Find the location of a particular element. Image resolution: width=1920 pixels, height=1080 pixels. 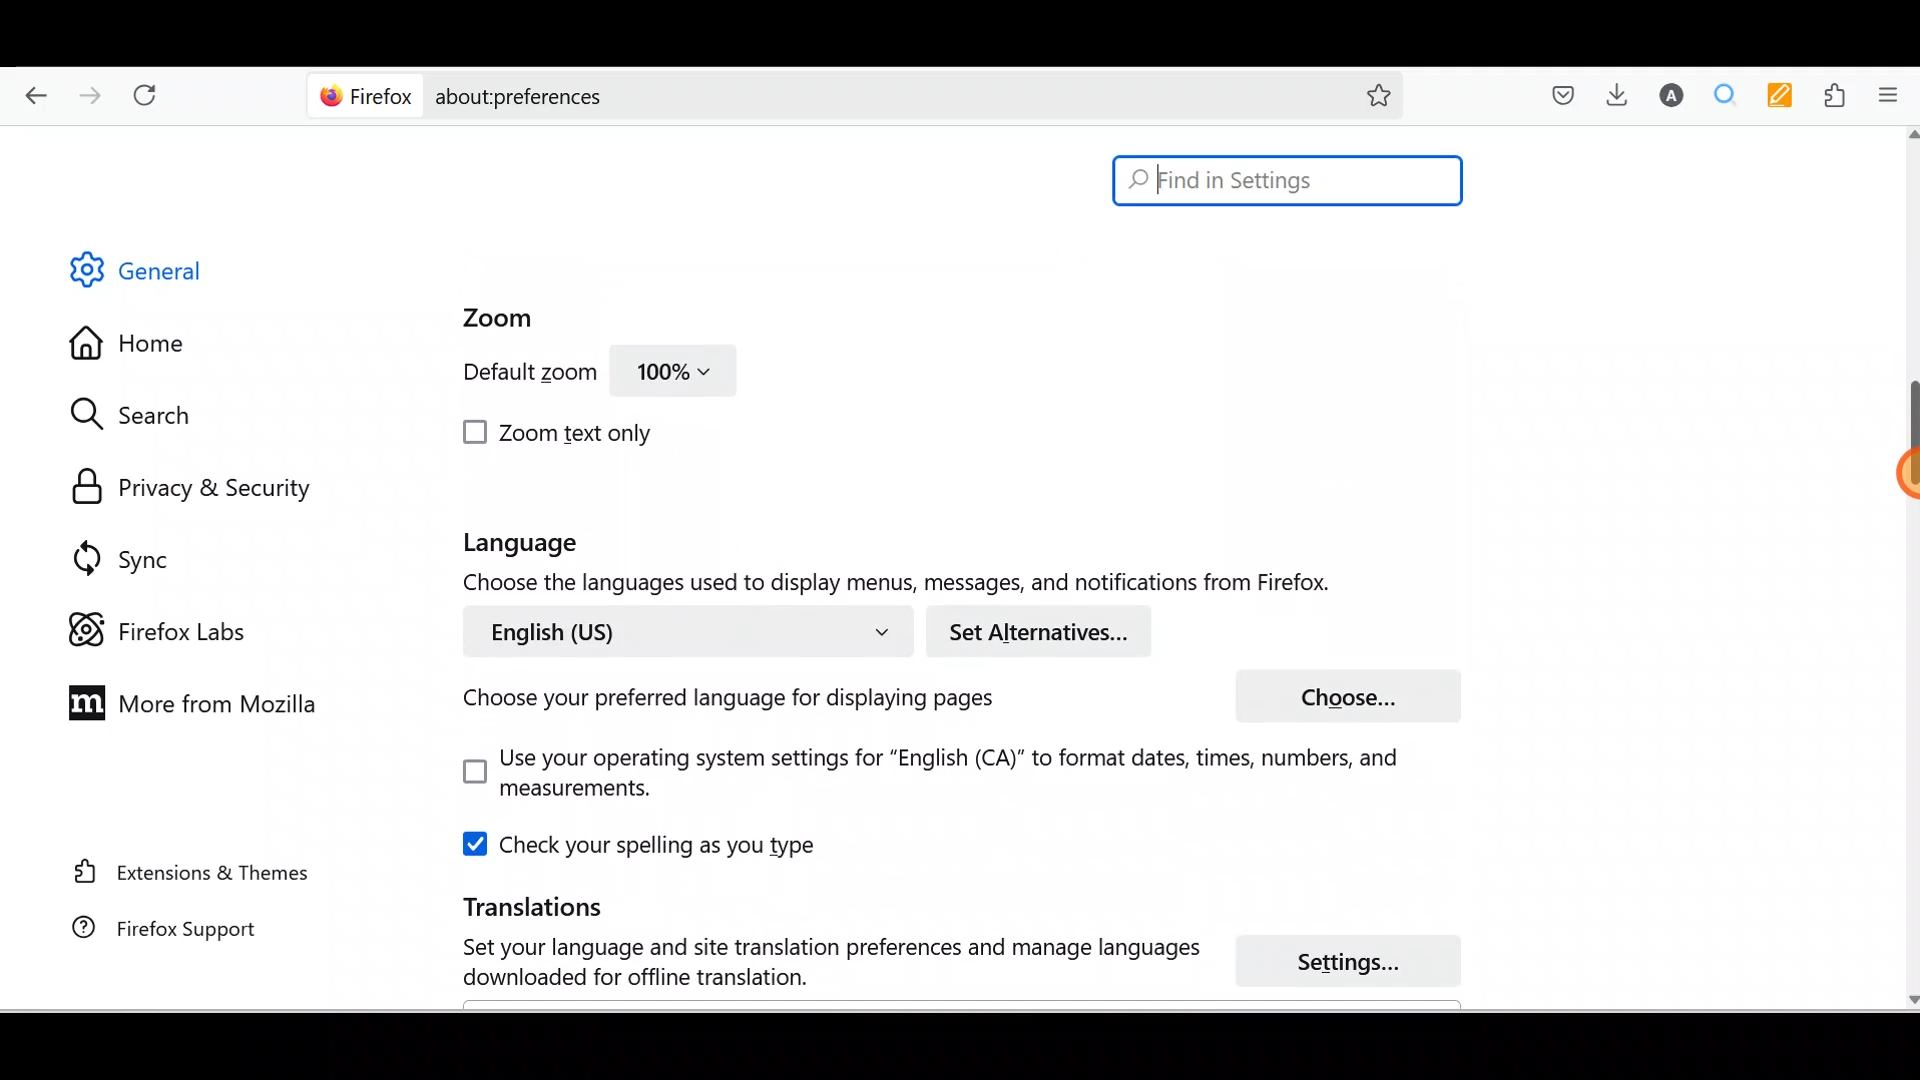

Open application menu is located at coordinates (1895, 93).